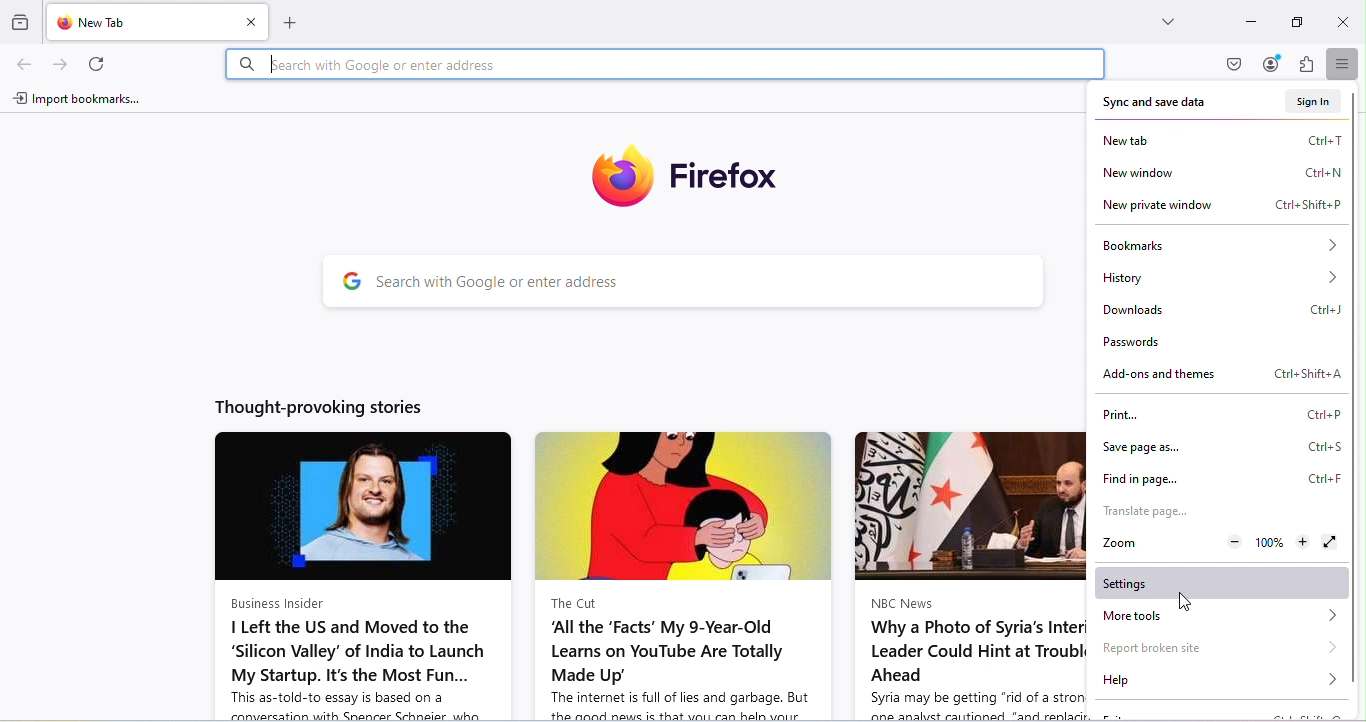 This screenshot has width=1366, height=722. Describe the element at coordinates (680, 575) in the screenshot. I see `new article from the cut` at that location.